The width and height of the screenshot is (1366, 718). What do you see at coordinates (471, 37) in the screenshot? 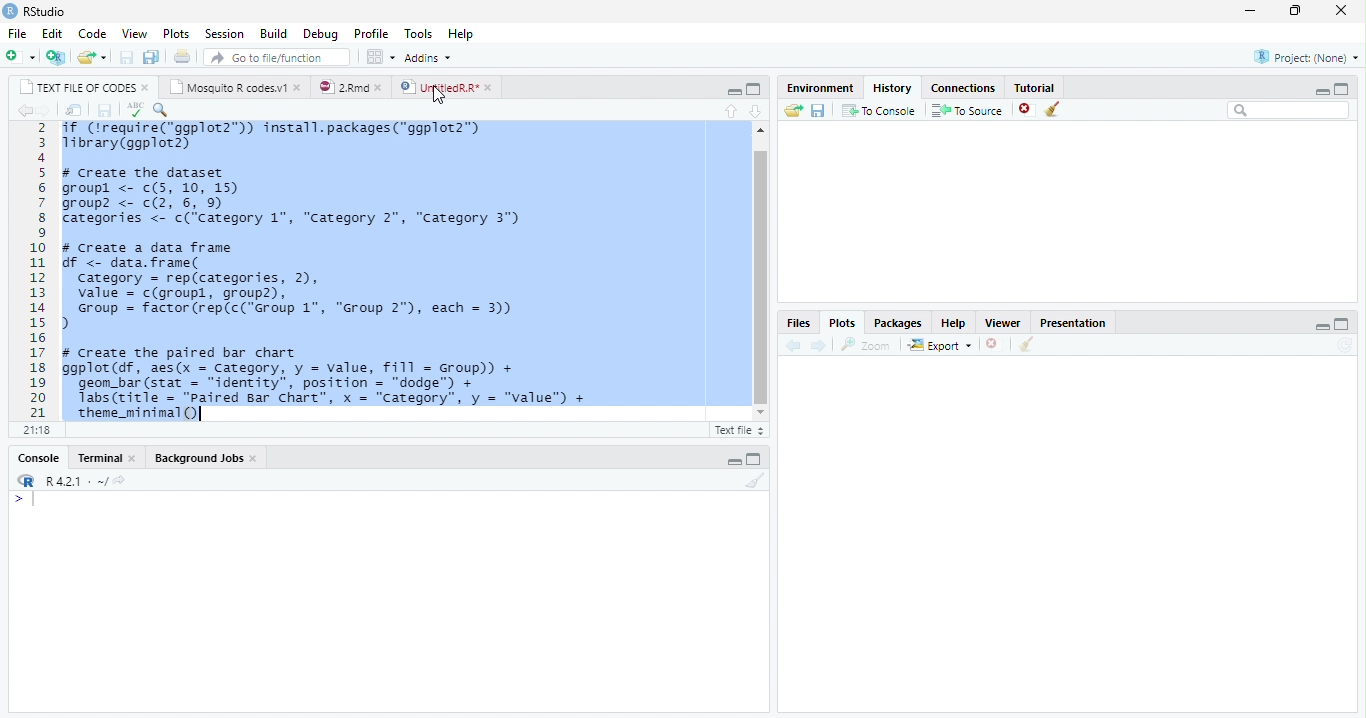
I see `help` at bounding box center [471, 37].